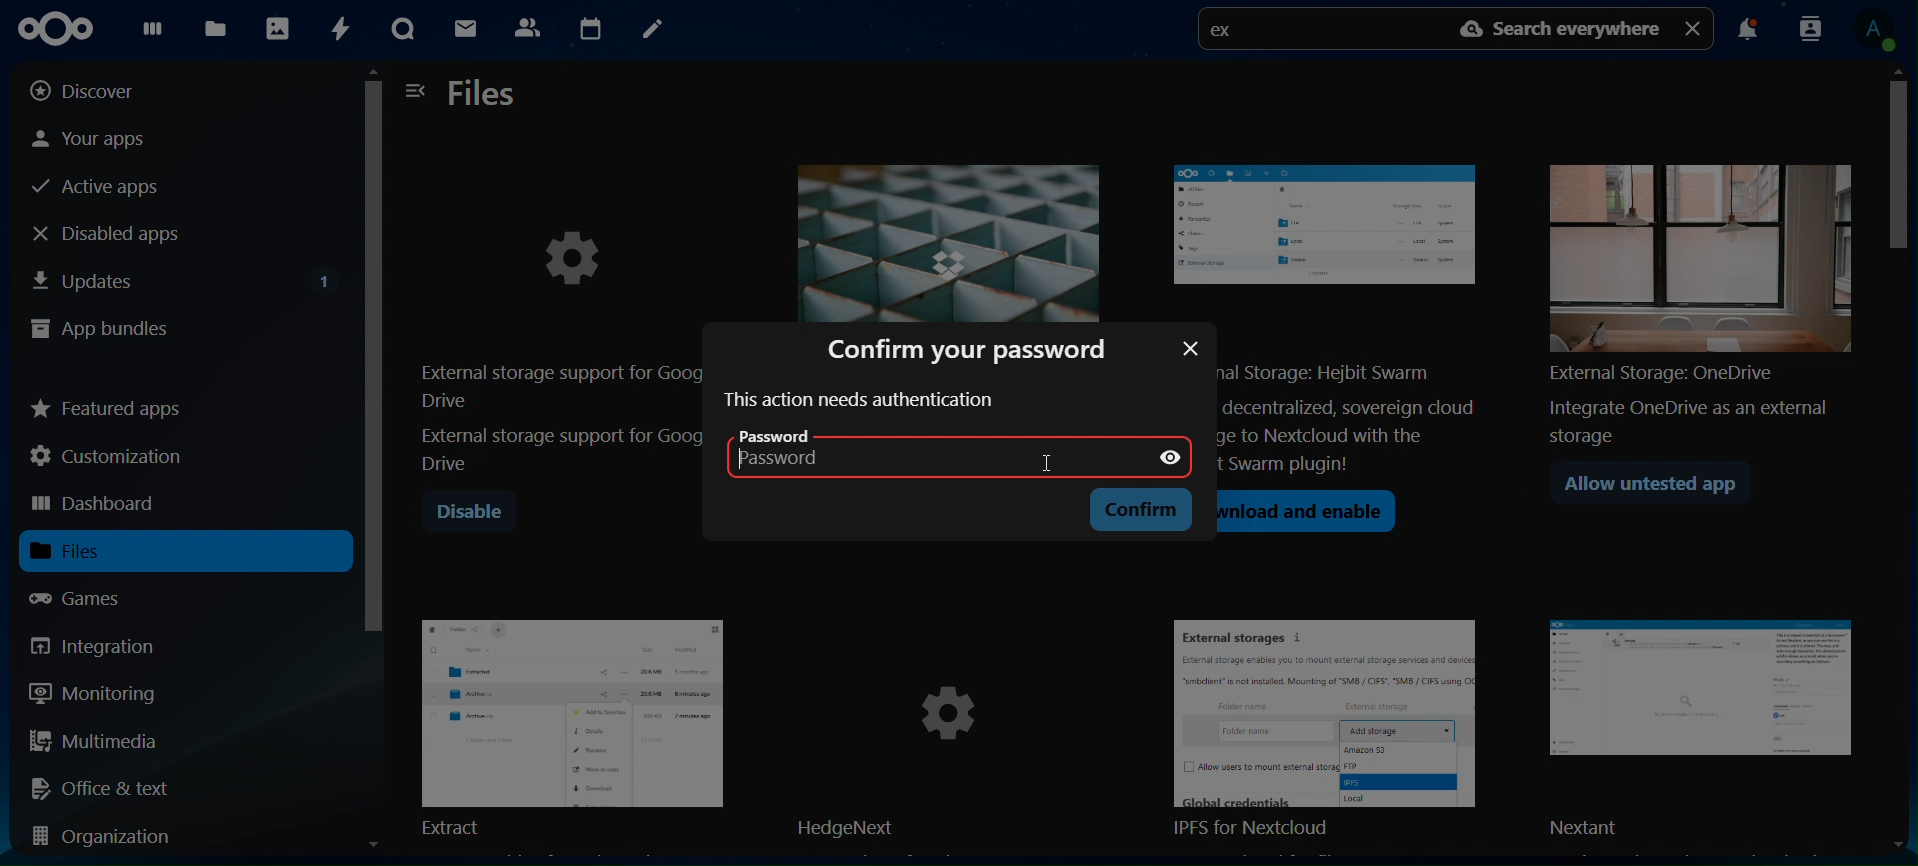 The height and width of the screenshot is (866, 1918). Describe the element at coordinates (1660, 487) in the screenshot. I see `allow untested app` at that location.